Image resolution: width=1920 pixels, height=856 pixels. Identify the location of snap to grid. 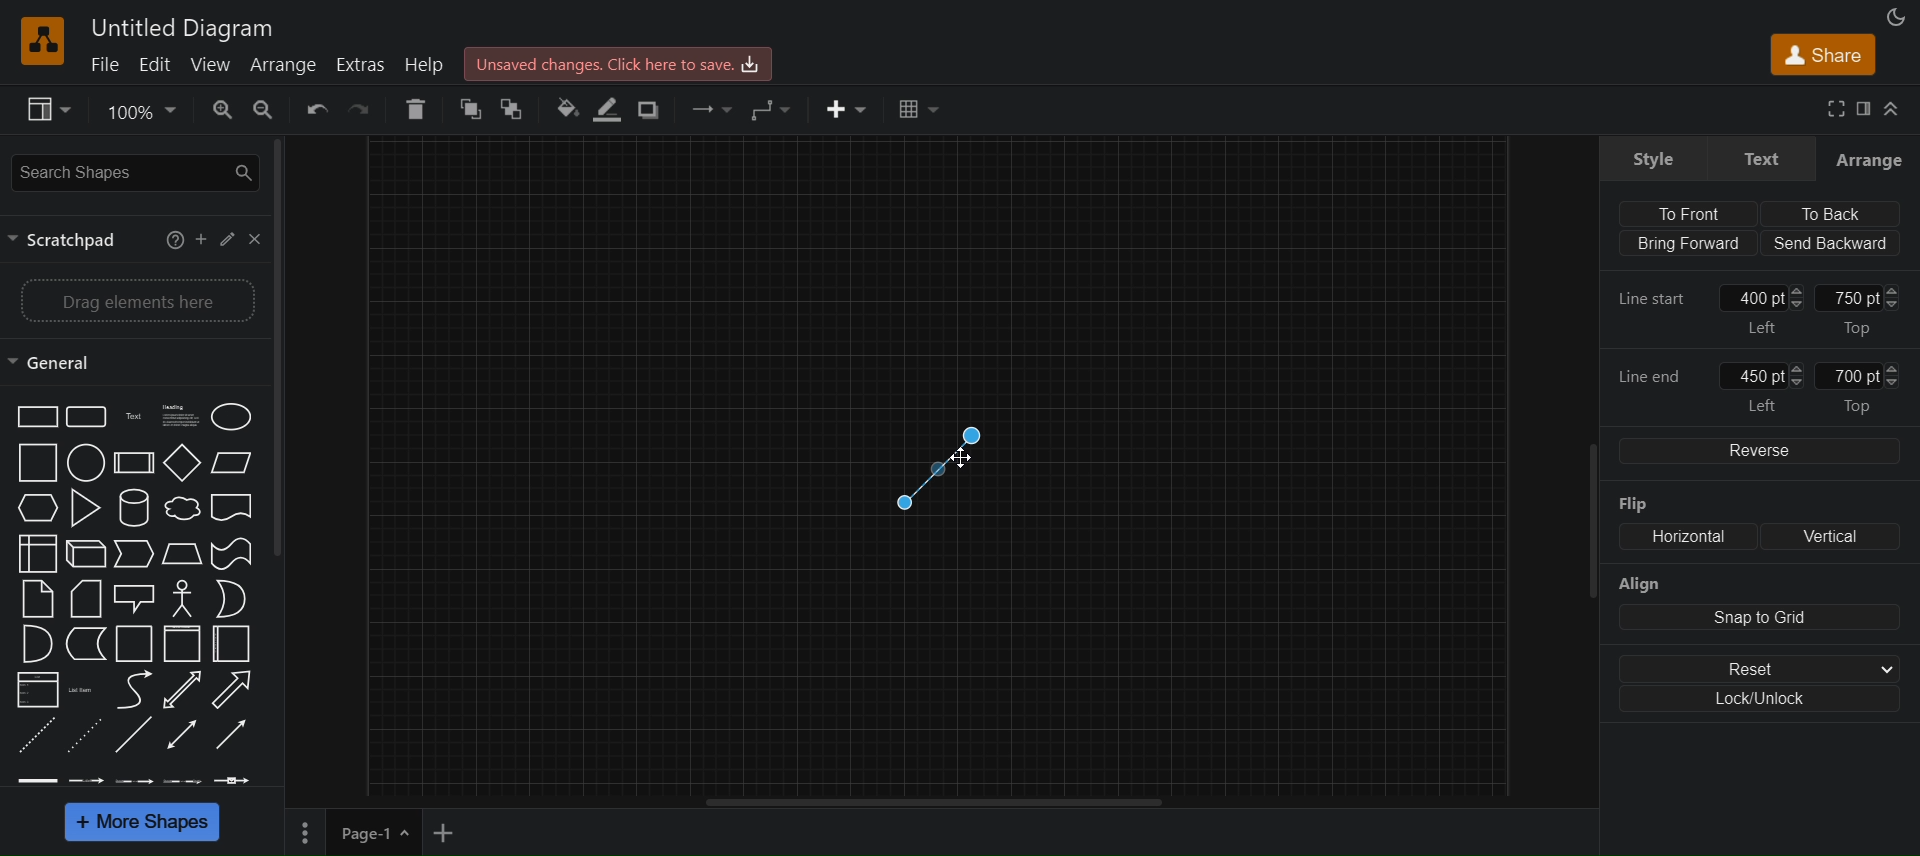
(1759, 618).